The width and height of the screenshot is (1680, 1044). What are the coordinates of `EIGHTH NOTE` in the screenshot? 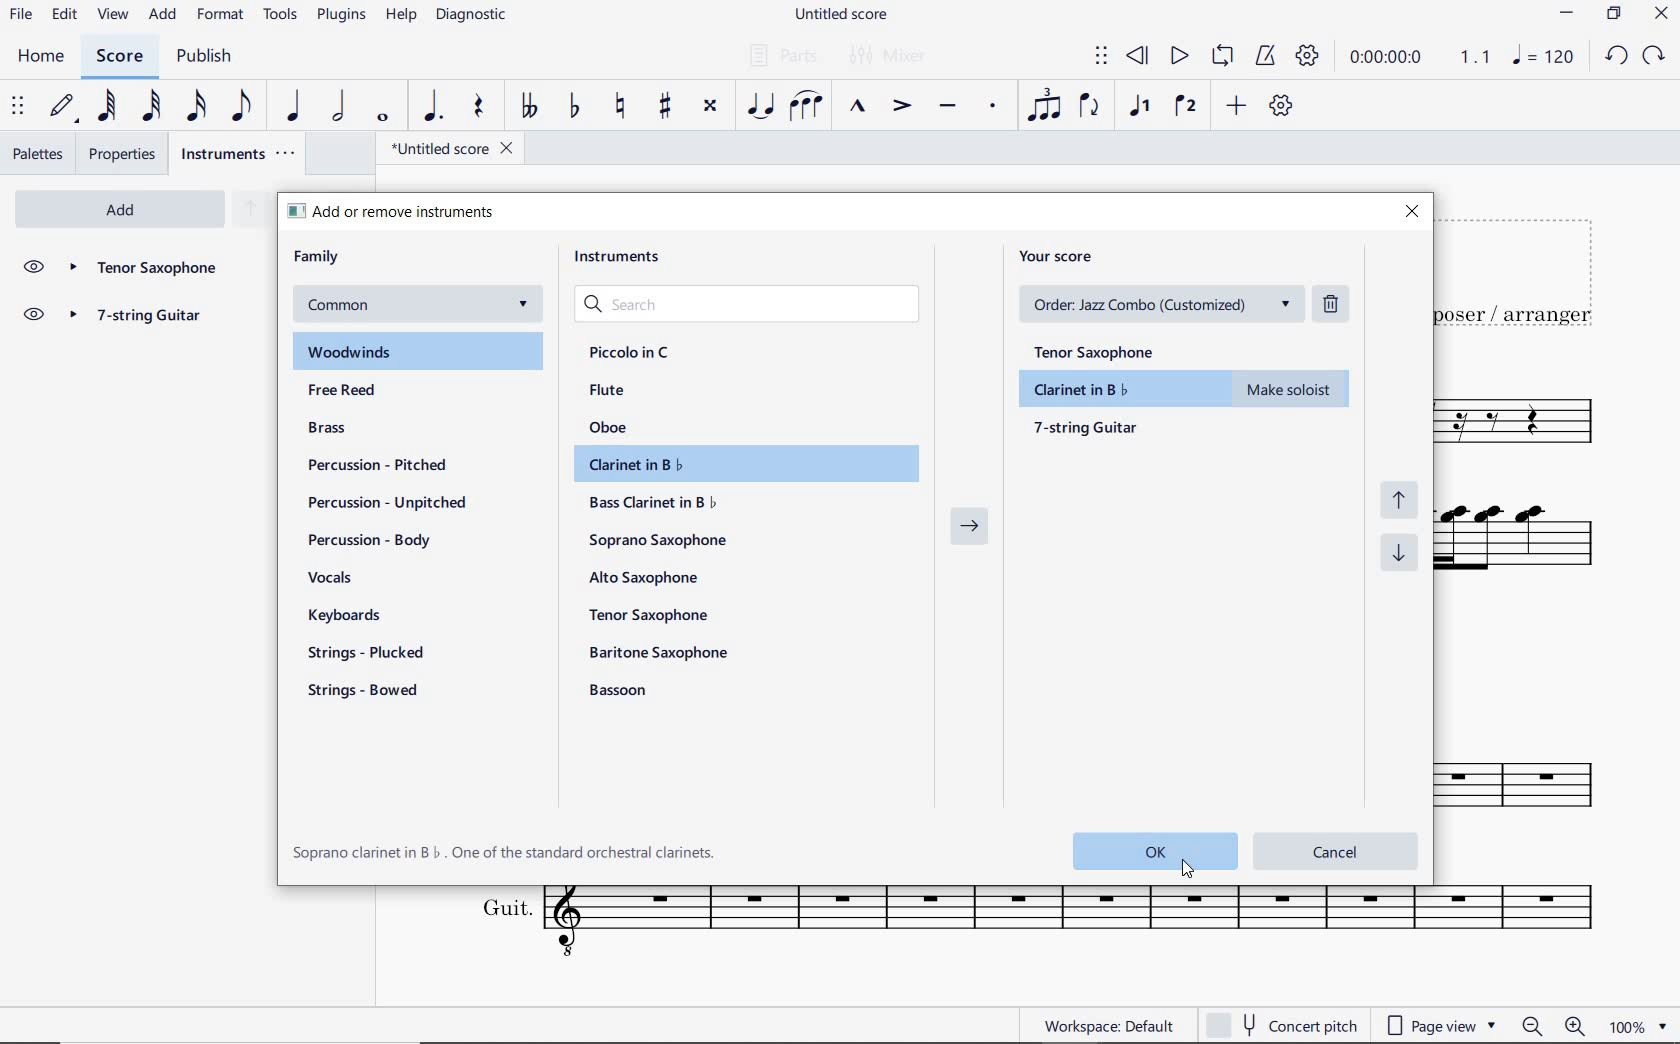 It's located at (243, 104).